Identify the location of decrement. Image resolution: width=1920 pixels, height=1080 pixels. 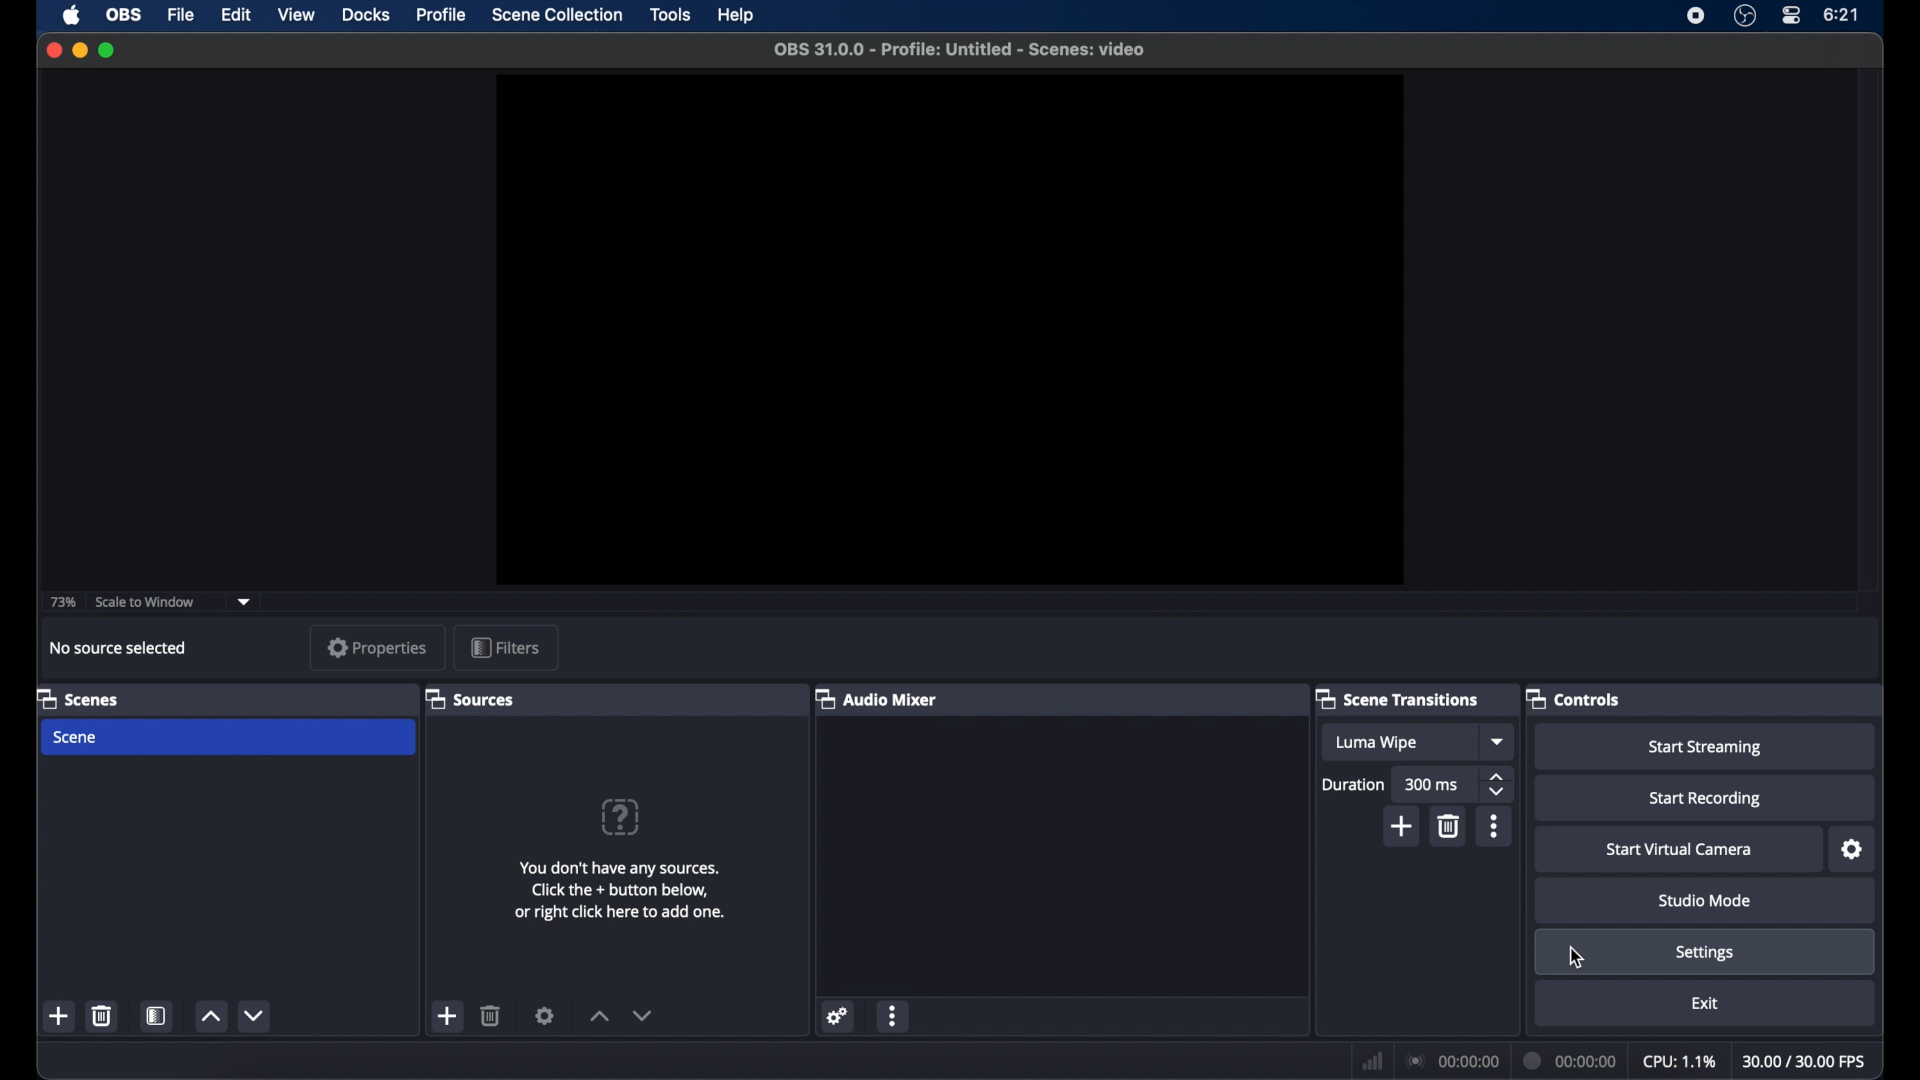
(644, 1015).